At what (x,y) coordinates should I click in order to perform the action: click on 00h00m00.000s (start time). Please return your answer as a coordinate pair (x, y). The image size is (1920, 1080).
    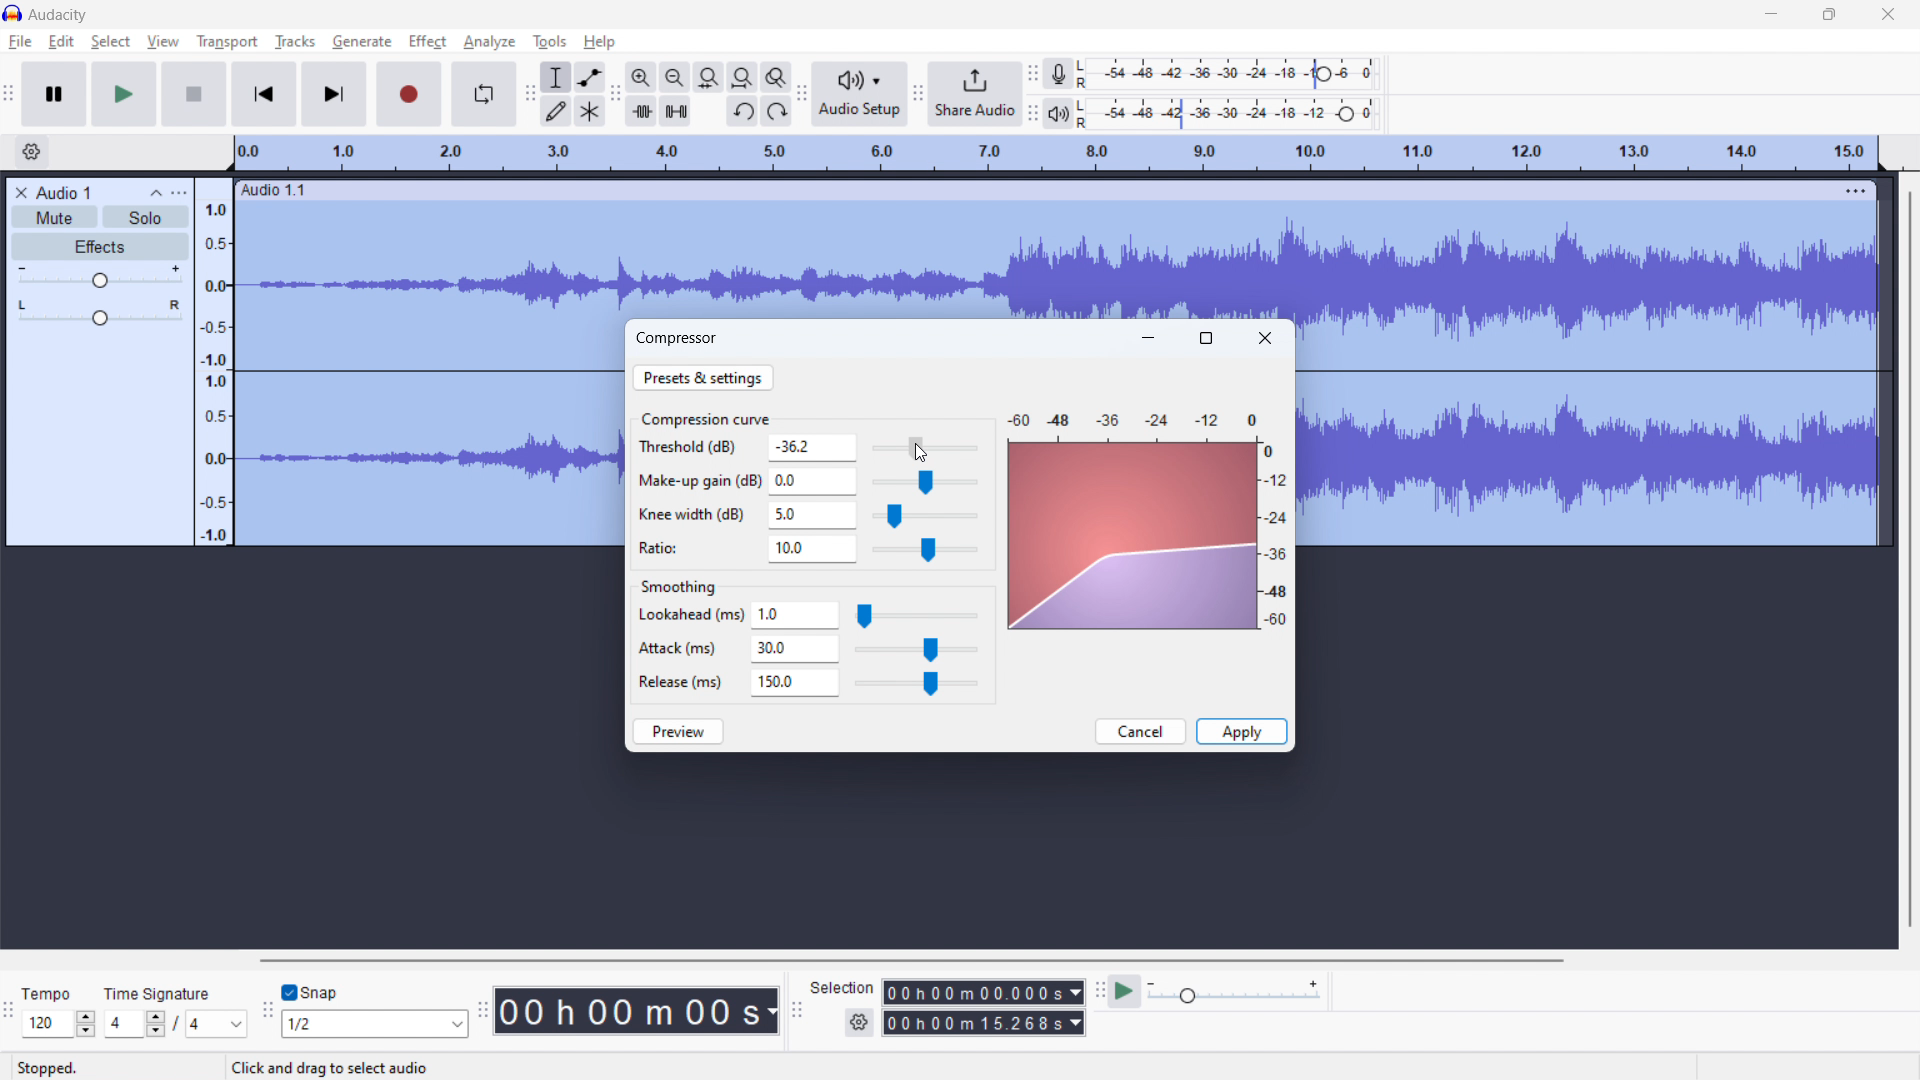
    Looking at the image, I should click on (982, 987).